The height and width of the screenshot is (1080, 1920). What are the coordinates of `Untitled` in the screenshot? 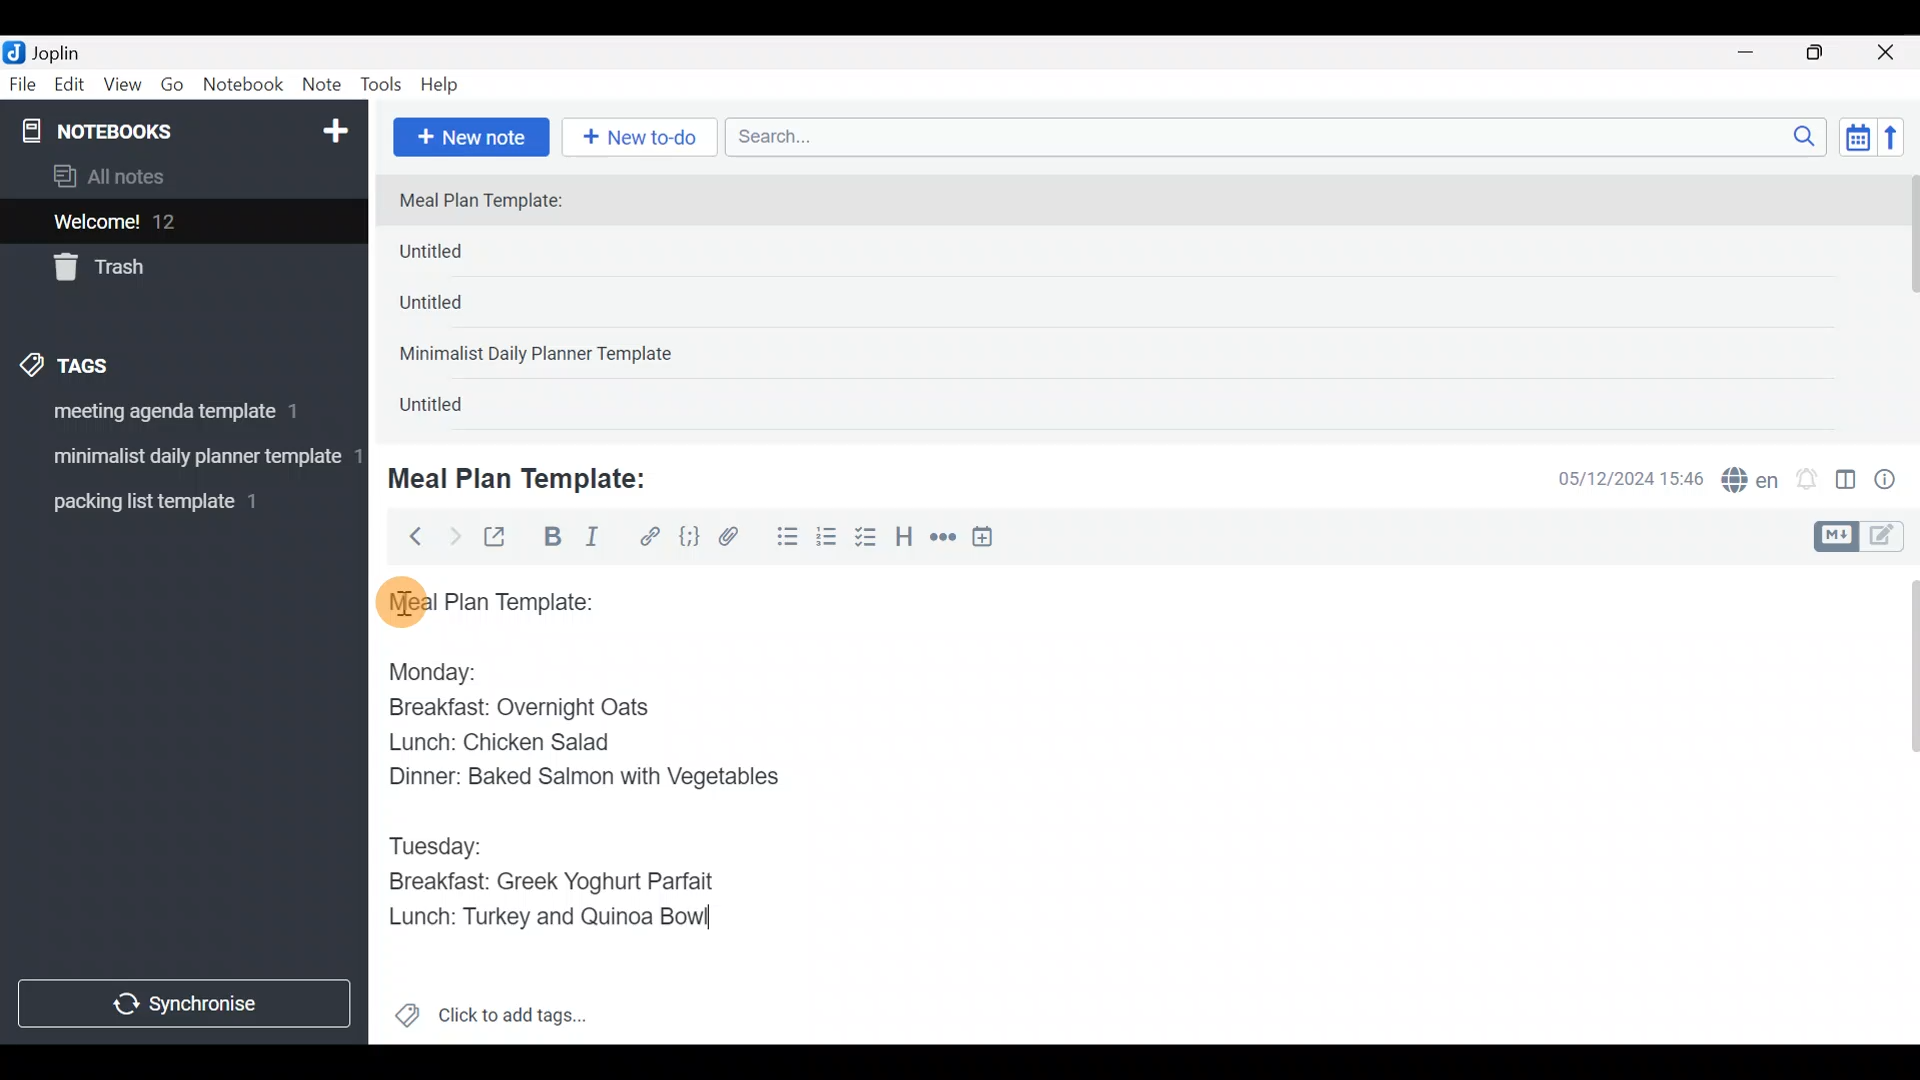 It's located at (454, 409).